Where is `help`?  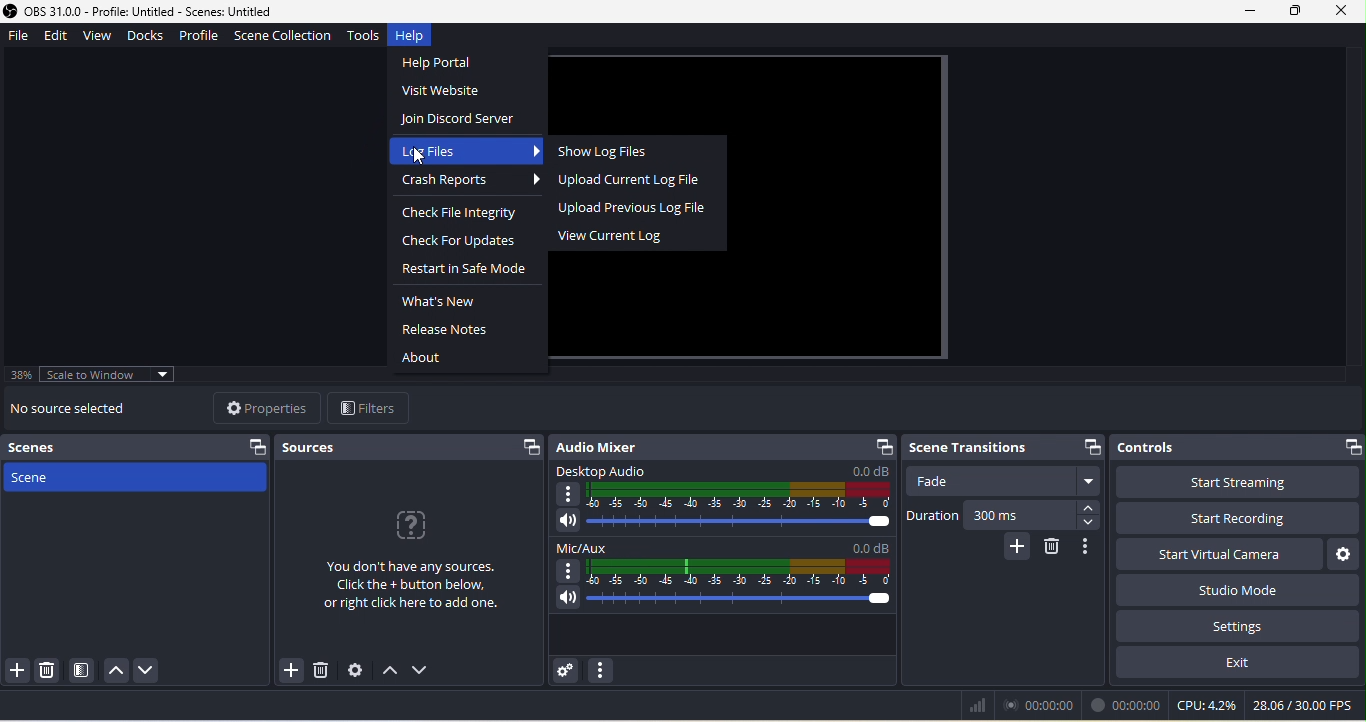 help is located at coordinates (416, 36).